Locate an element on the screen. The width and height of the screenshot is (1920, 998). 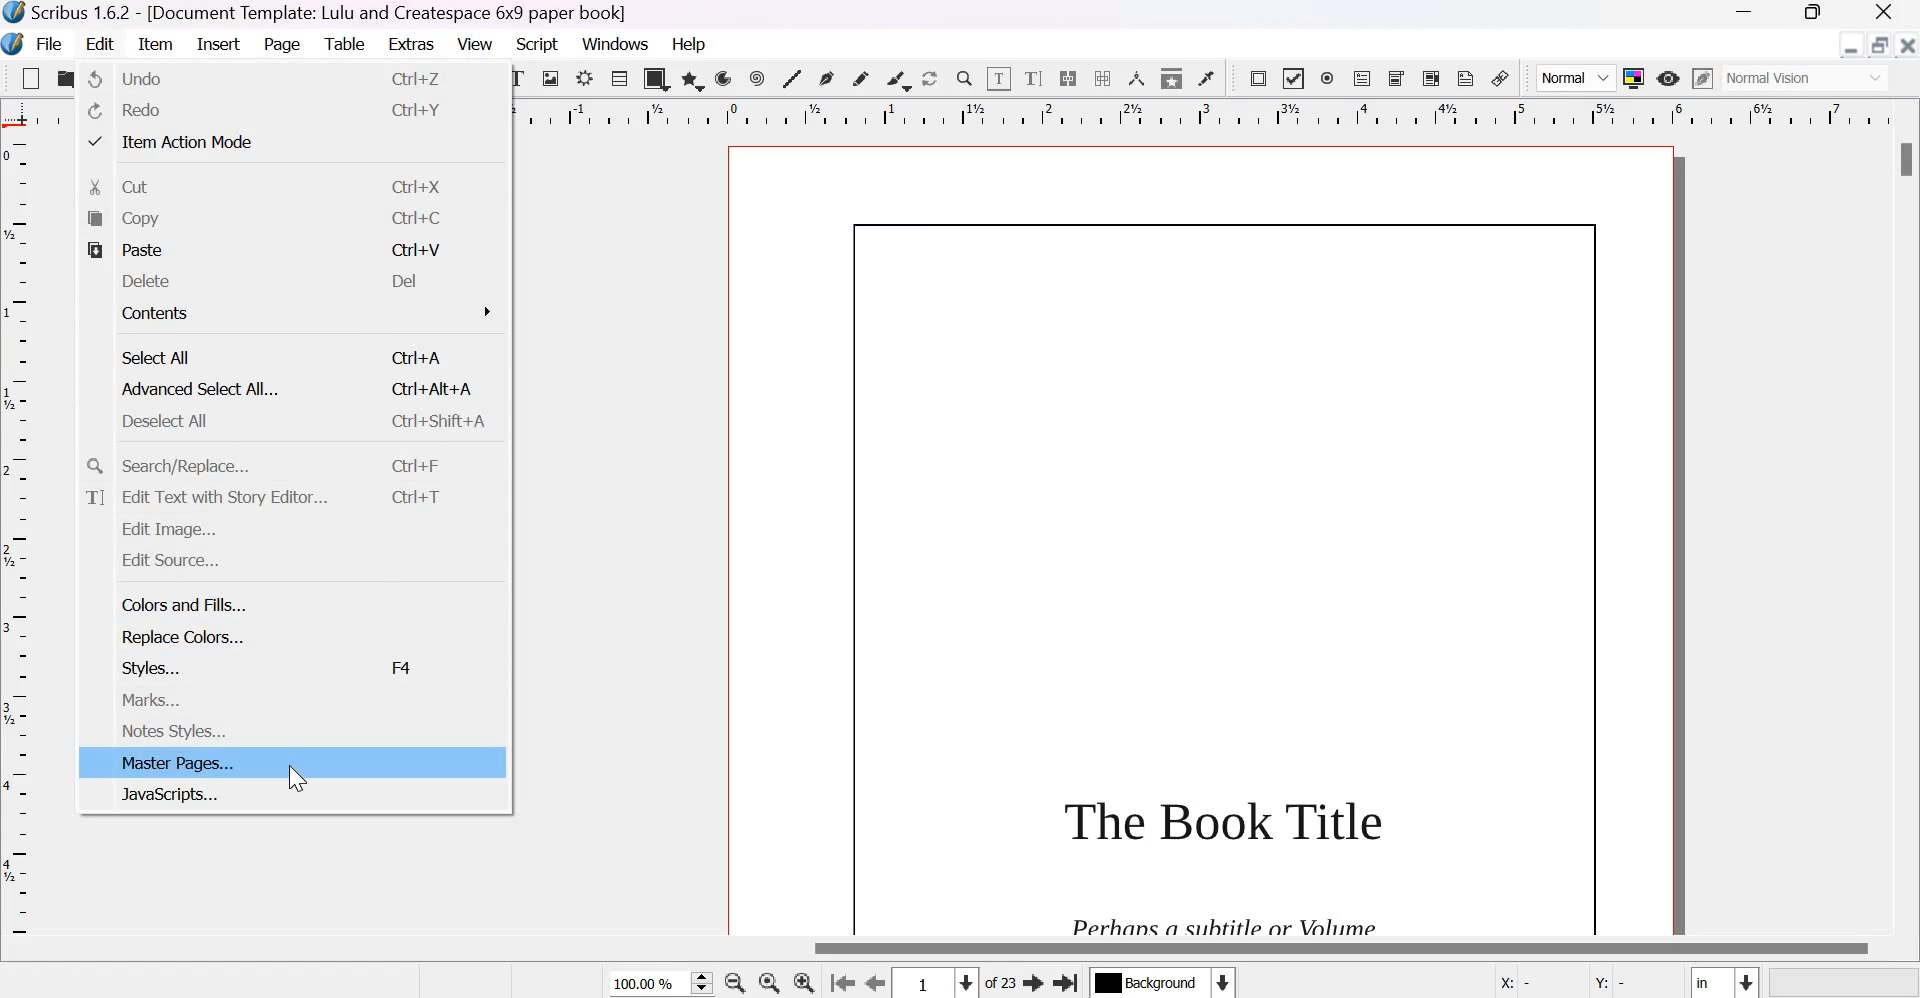
Normal is located at coordinates (1577, 79).